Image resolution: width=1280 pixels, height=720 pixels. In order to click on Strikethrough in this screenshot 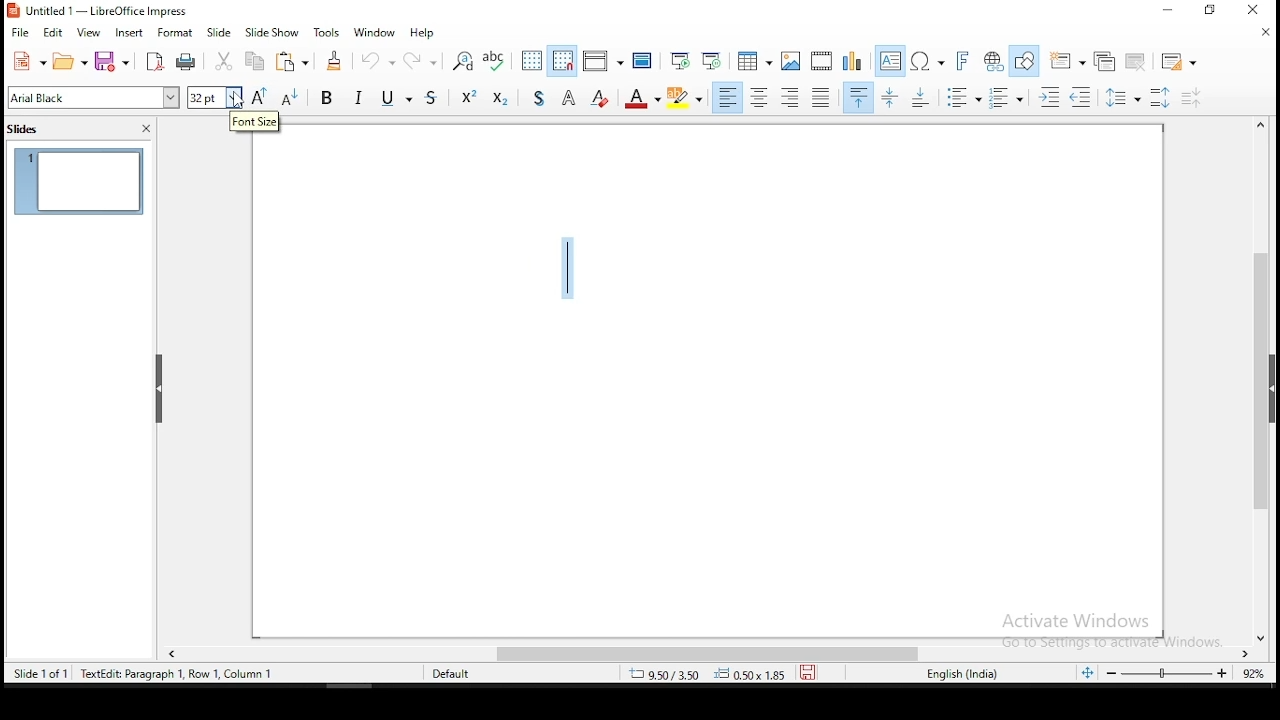, I will do `click(433, 95)`.